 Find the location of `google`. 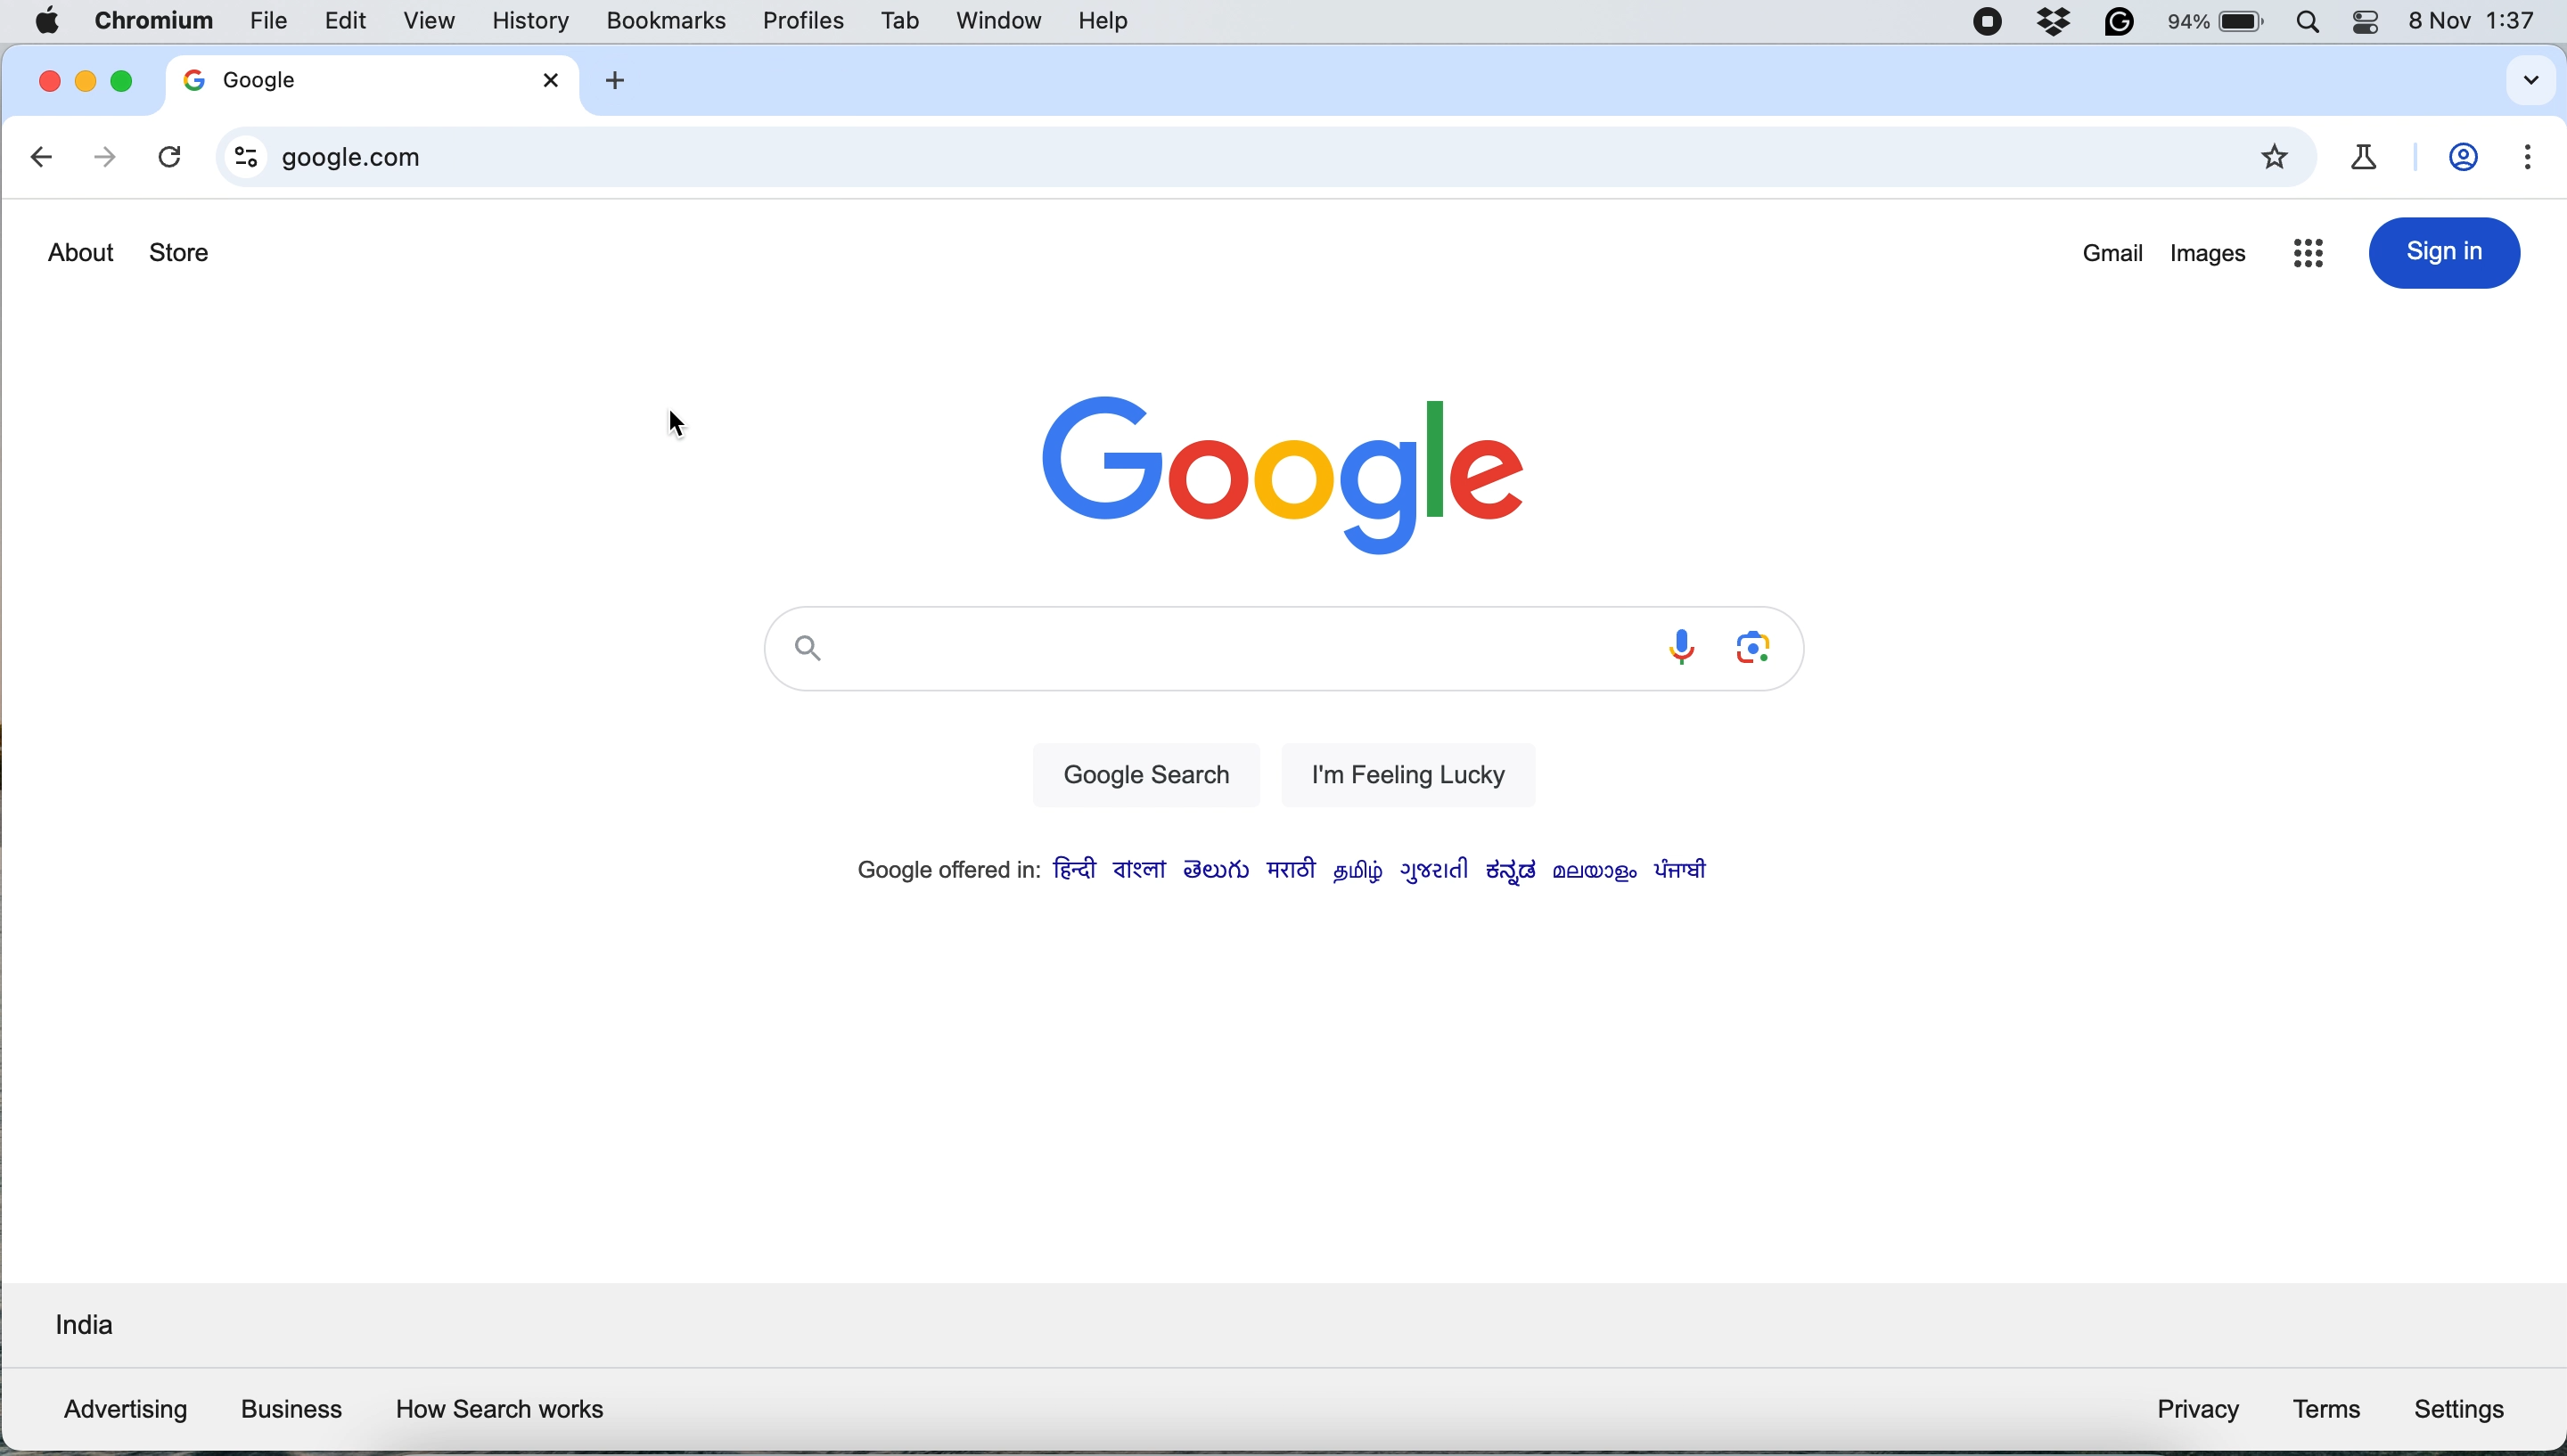

google is located at coordinates (1286, 469).